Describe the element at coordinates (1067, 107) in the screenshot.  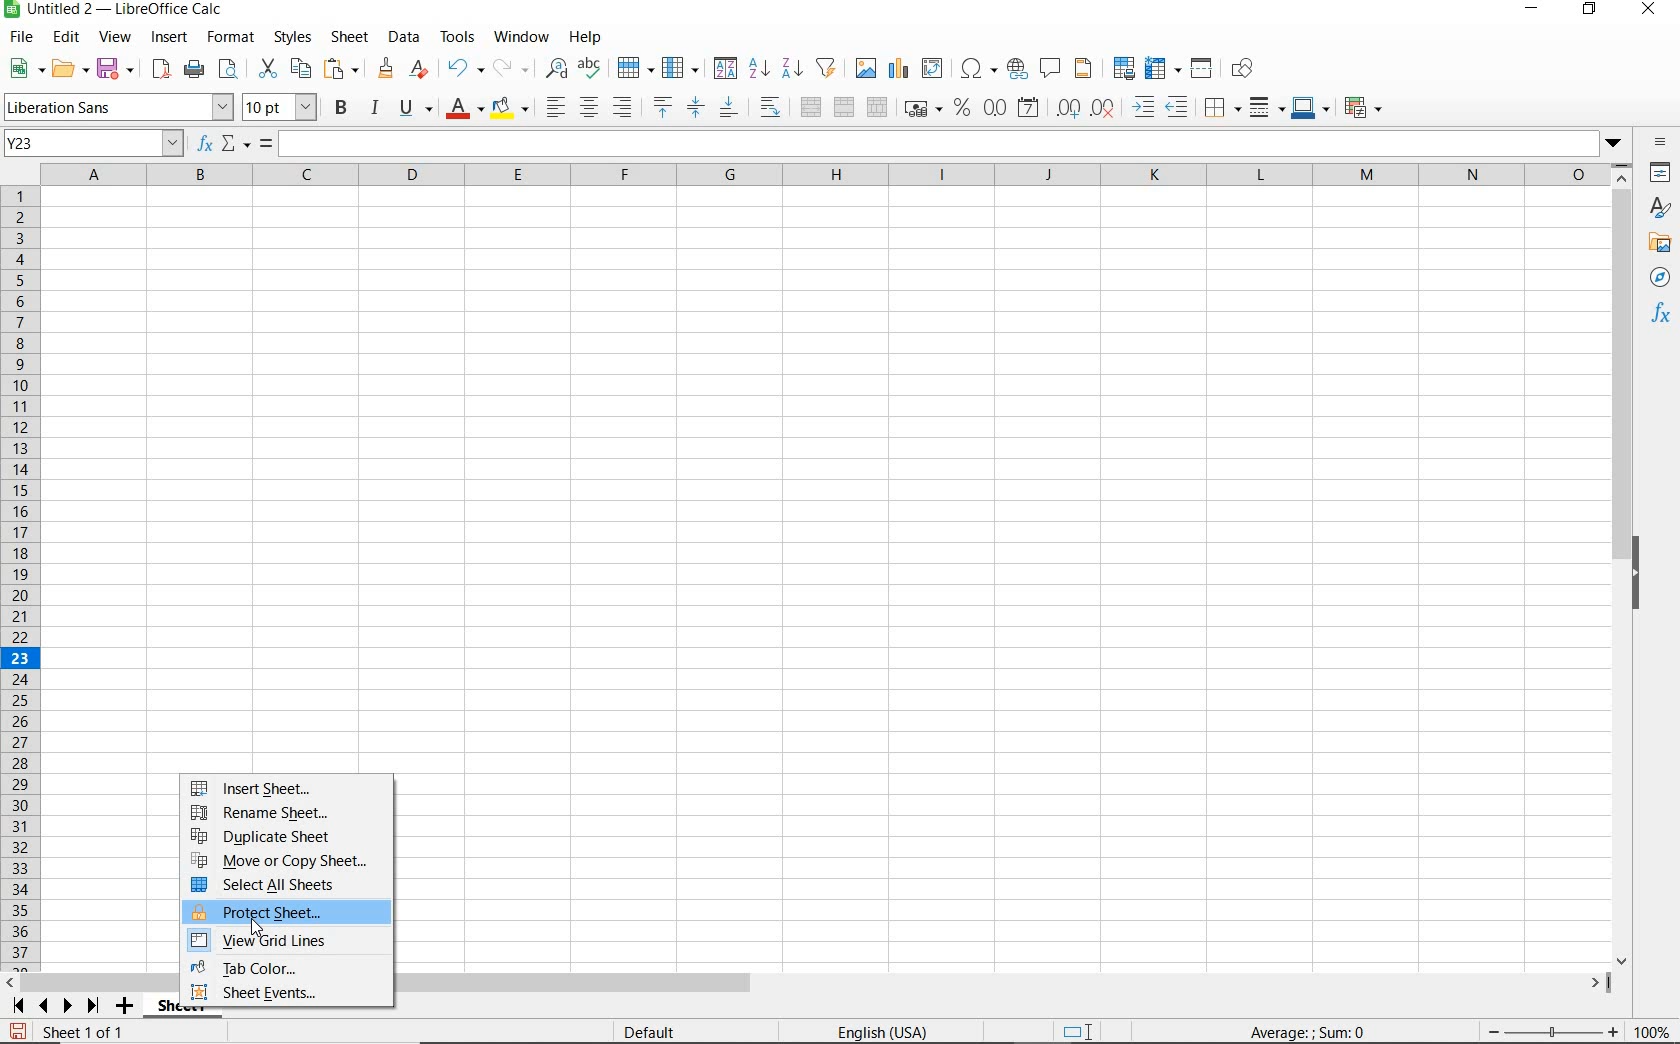
I see `ADD DECIMAL PLACE` at that location.